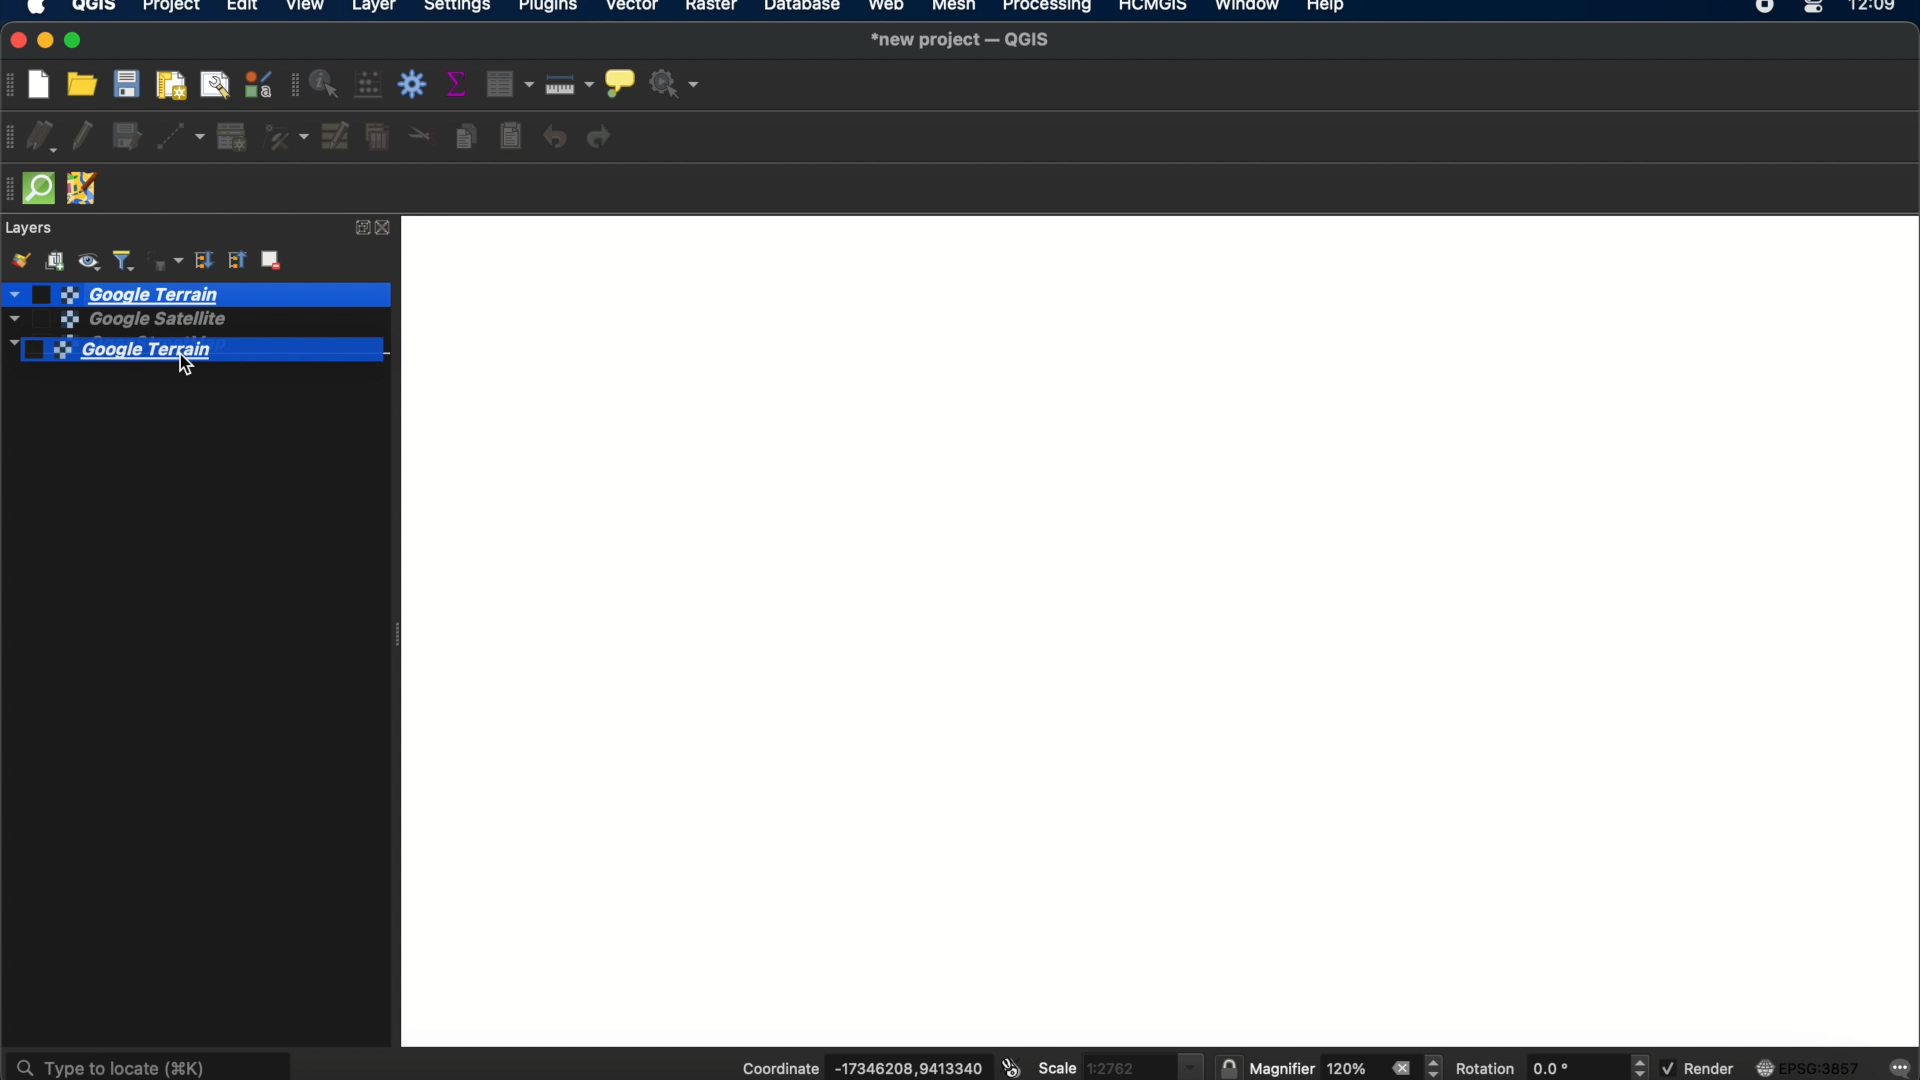 The width and height of the screenshot is (1920, 1080). I want to click on toggle extents and mouse position display, so click(1009, 1068).